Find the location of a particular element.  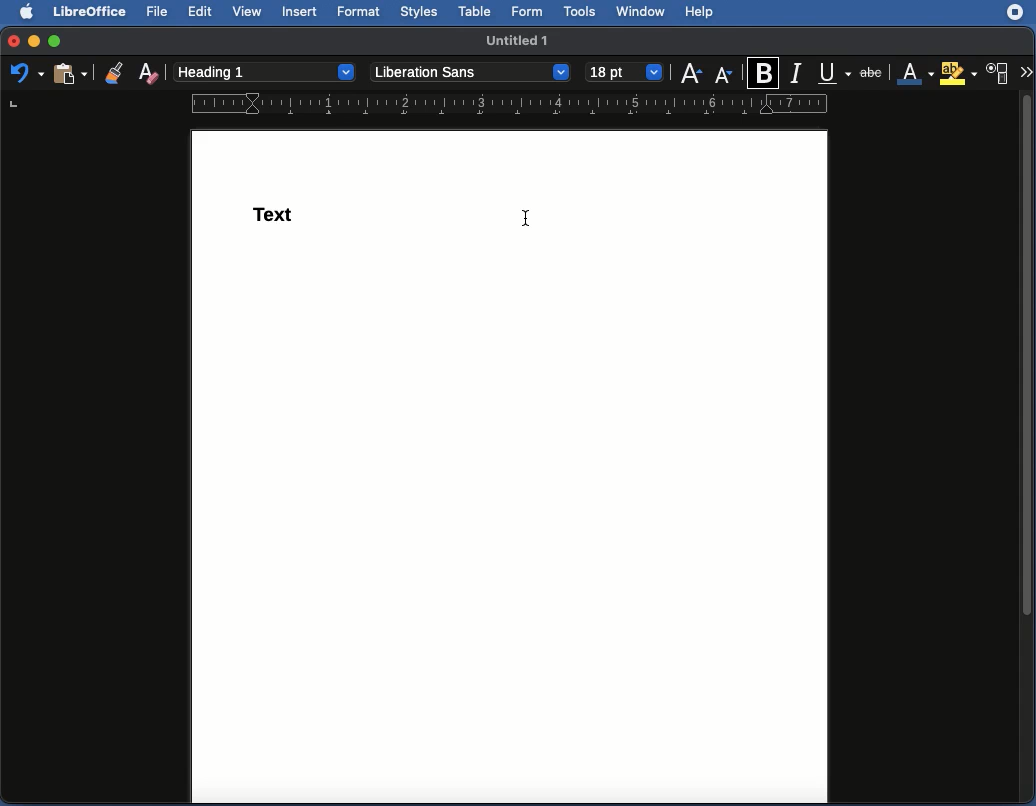

Strikethrough is located at coordinates (872, 72).